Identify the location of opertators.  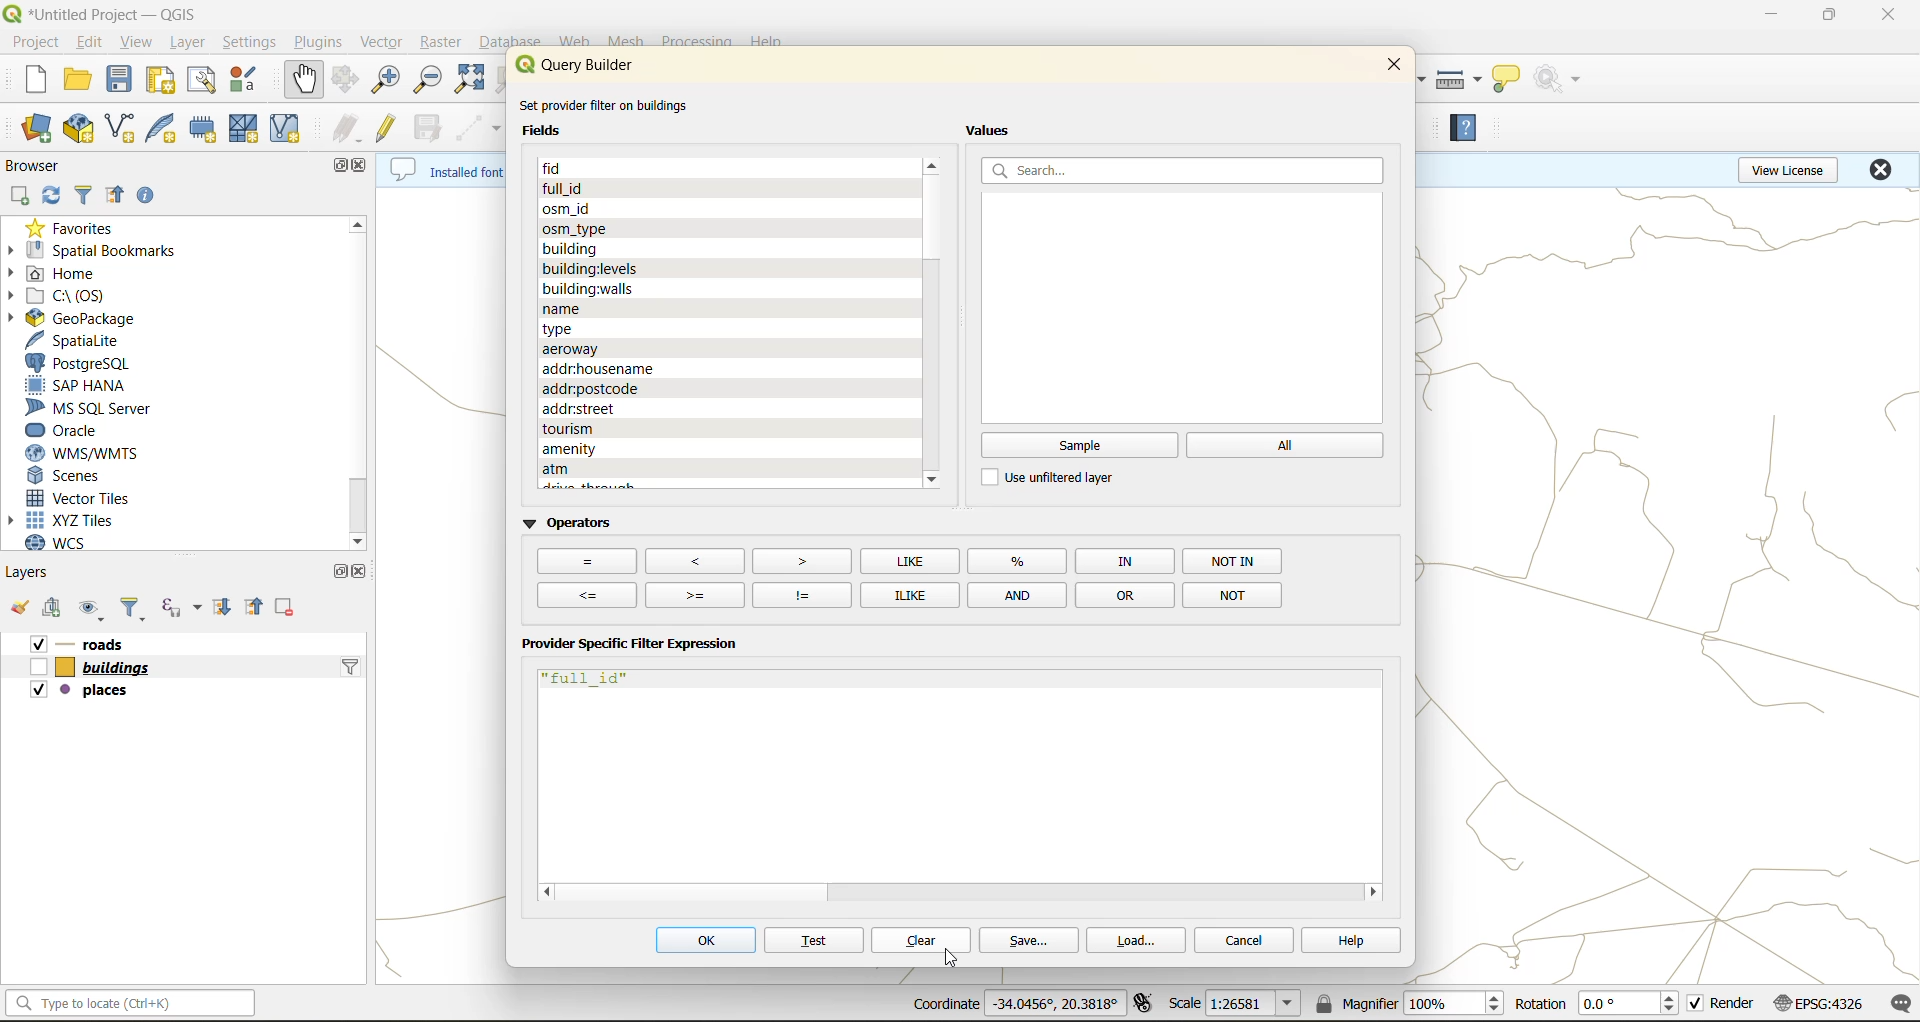
(1124, 594).